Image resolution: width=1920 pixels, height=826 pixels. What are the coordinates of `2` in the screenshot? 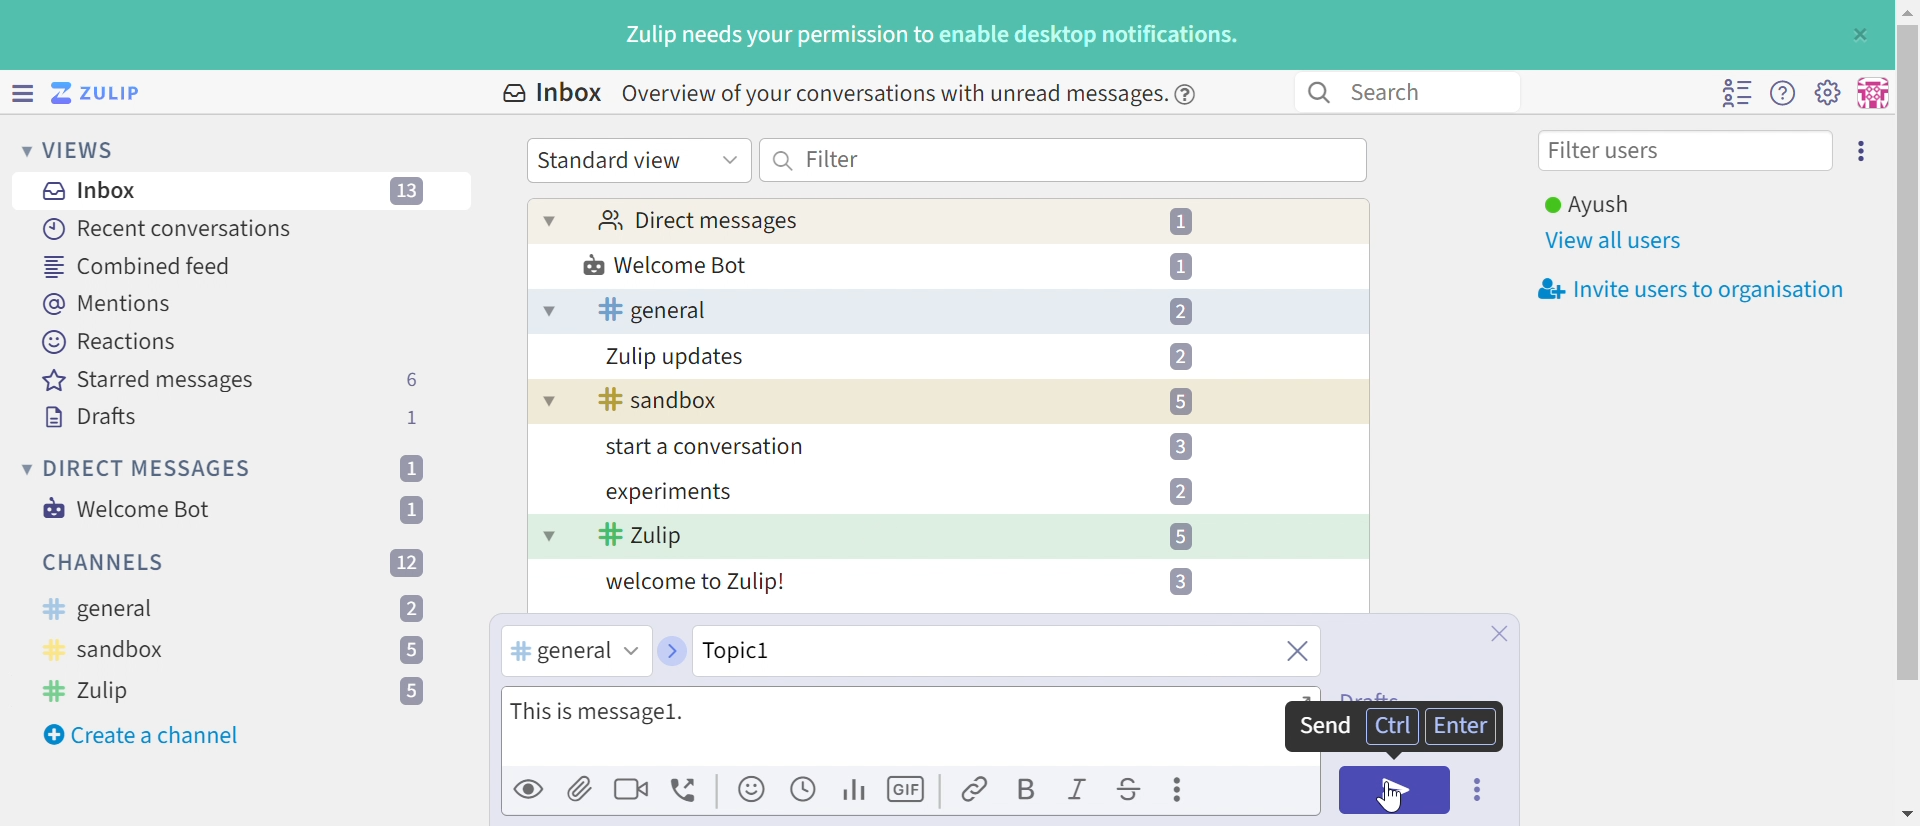 It's located at (1180, 312).